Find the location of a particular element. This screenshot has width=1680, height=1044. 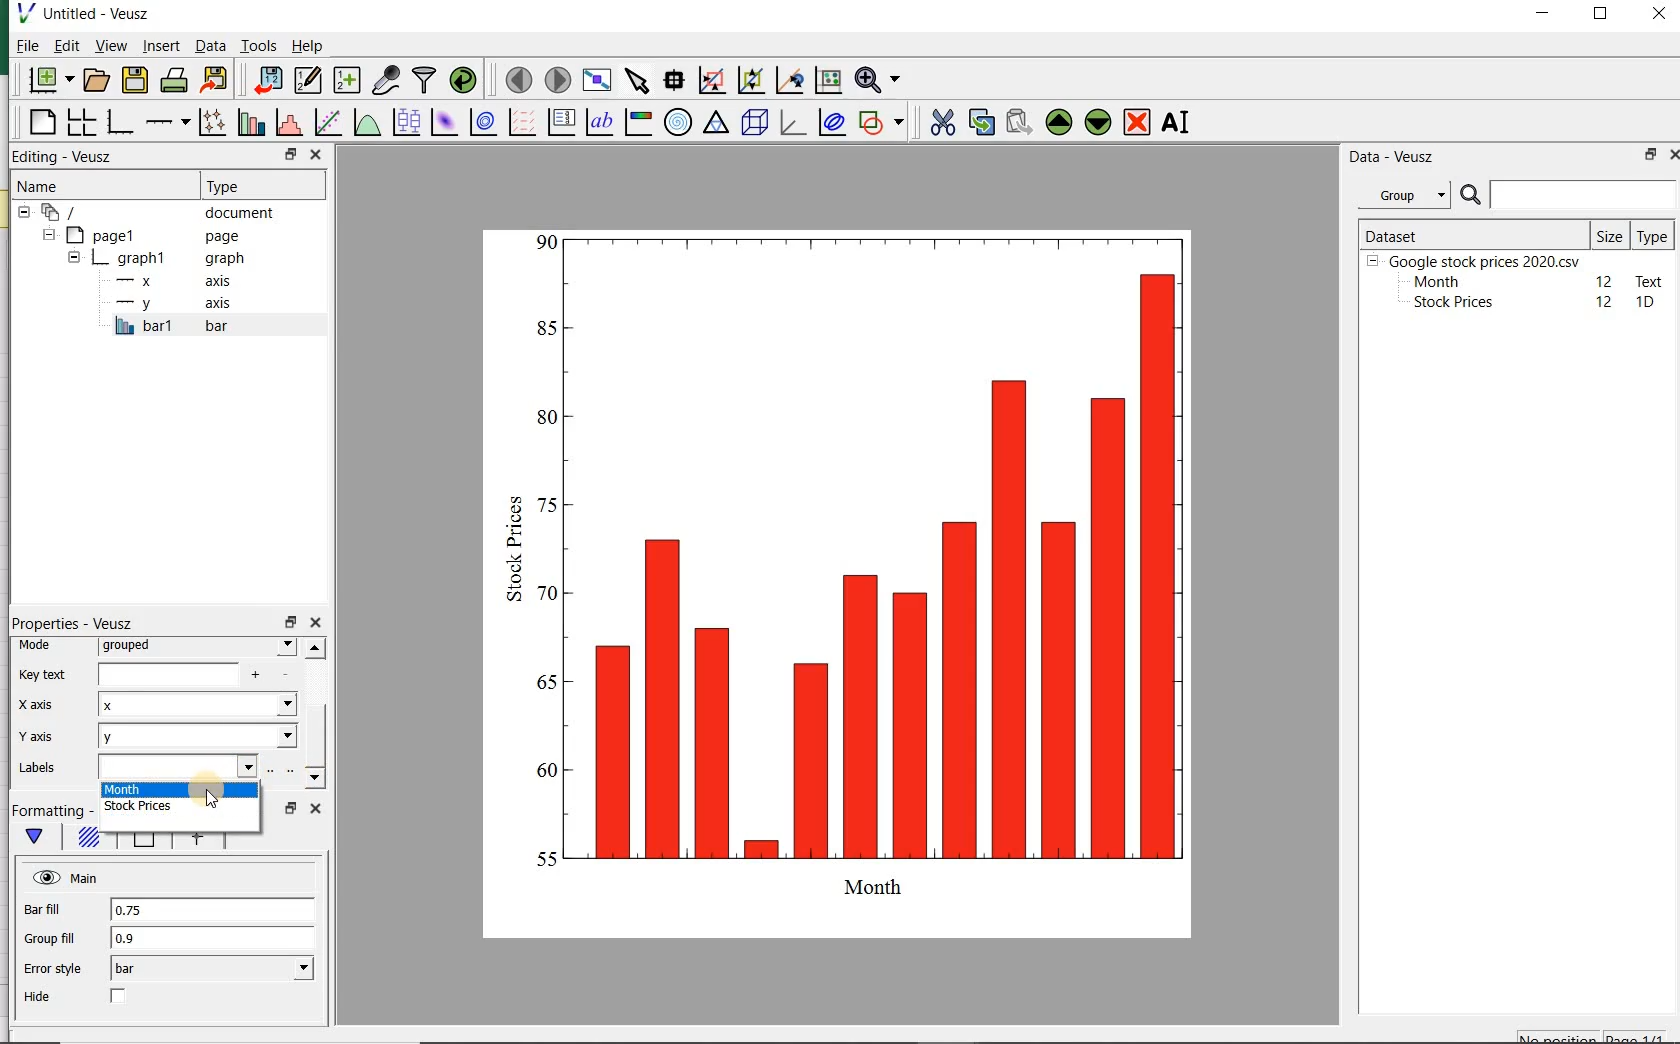

plot a 2d dataset as contours is located at coordinates (480, 124).